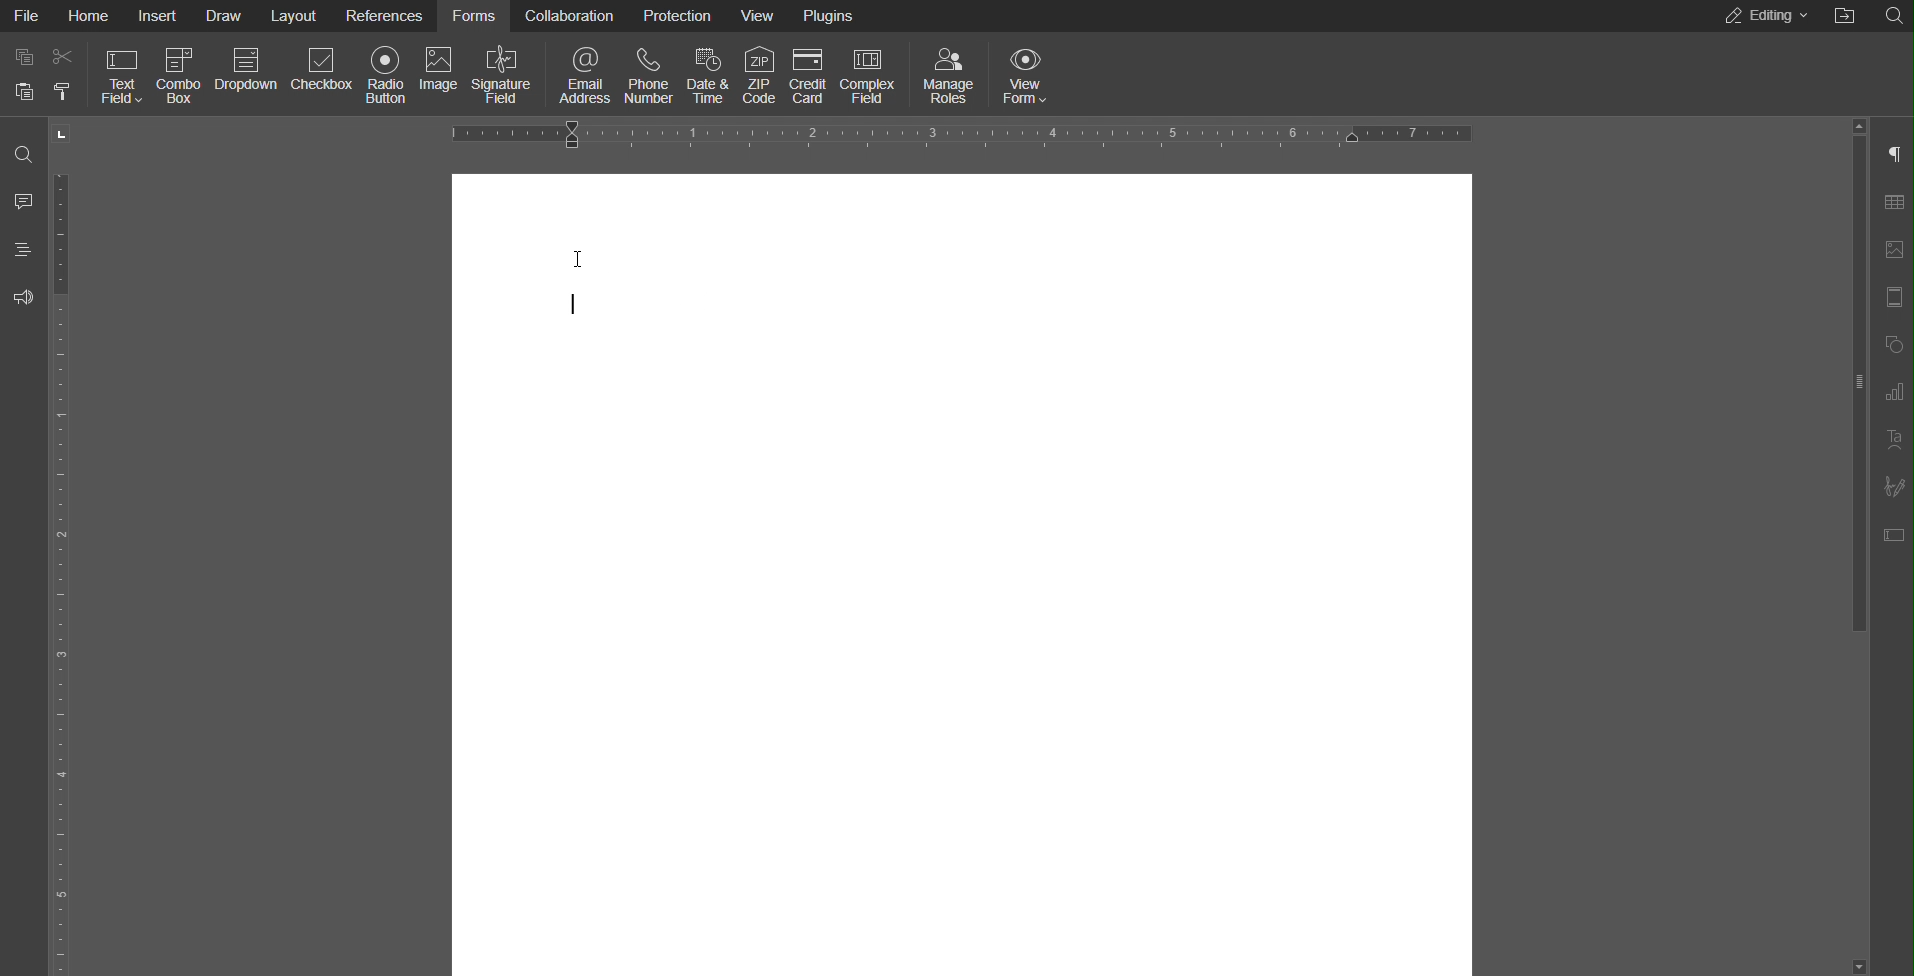 This screenshot has width=1914, height=976. I want to click on Header and Footer, so click(1892, 298).